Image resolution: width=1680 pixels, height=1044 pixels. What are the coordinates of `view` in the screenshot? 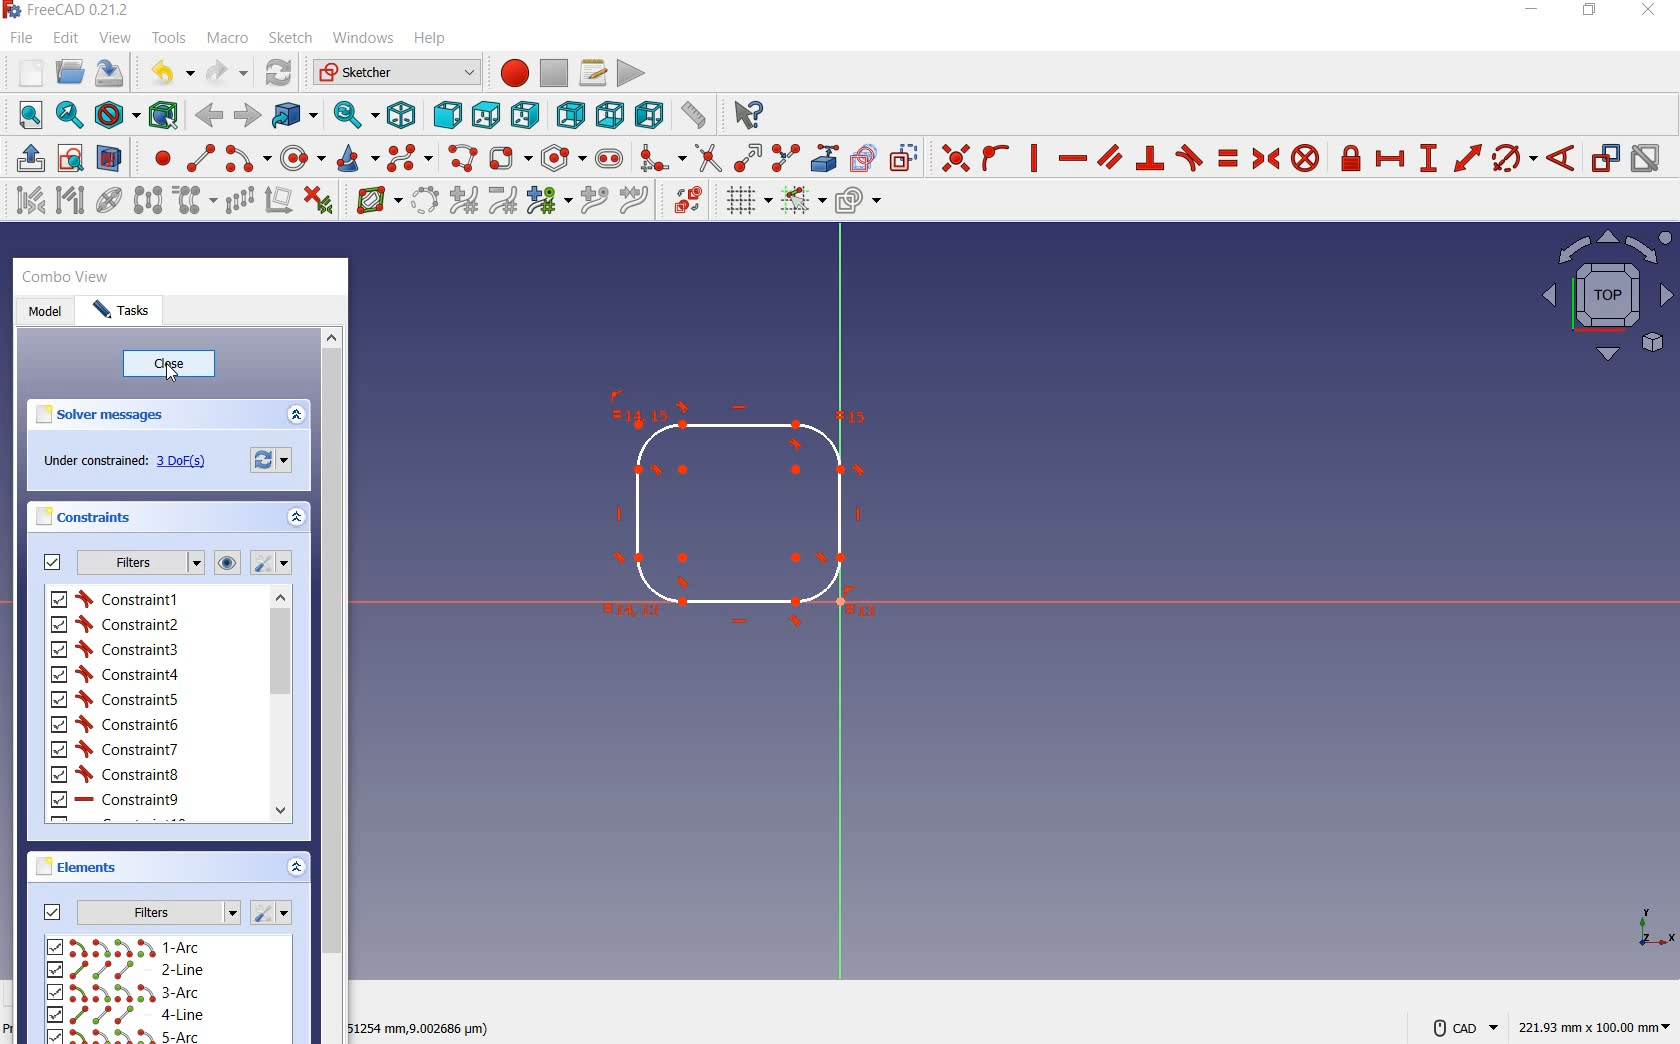 It's located at (115, 38).